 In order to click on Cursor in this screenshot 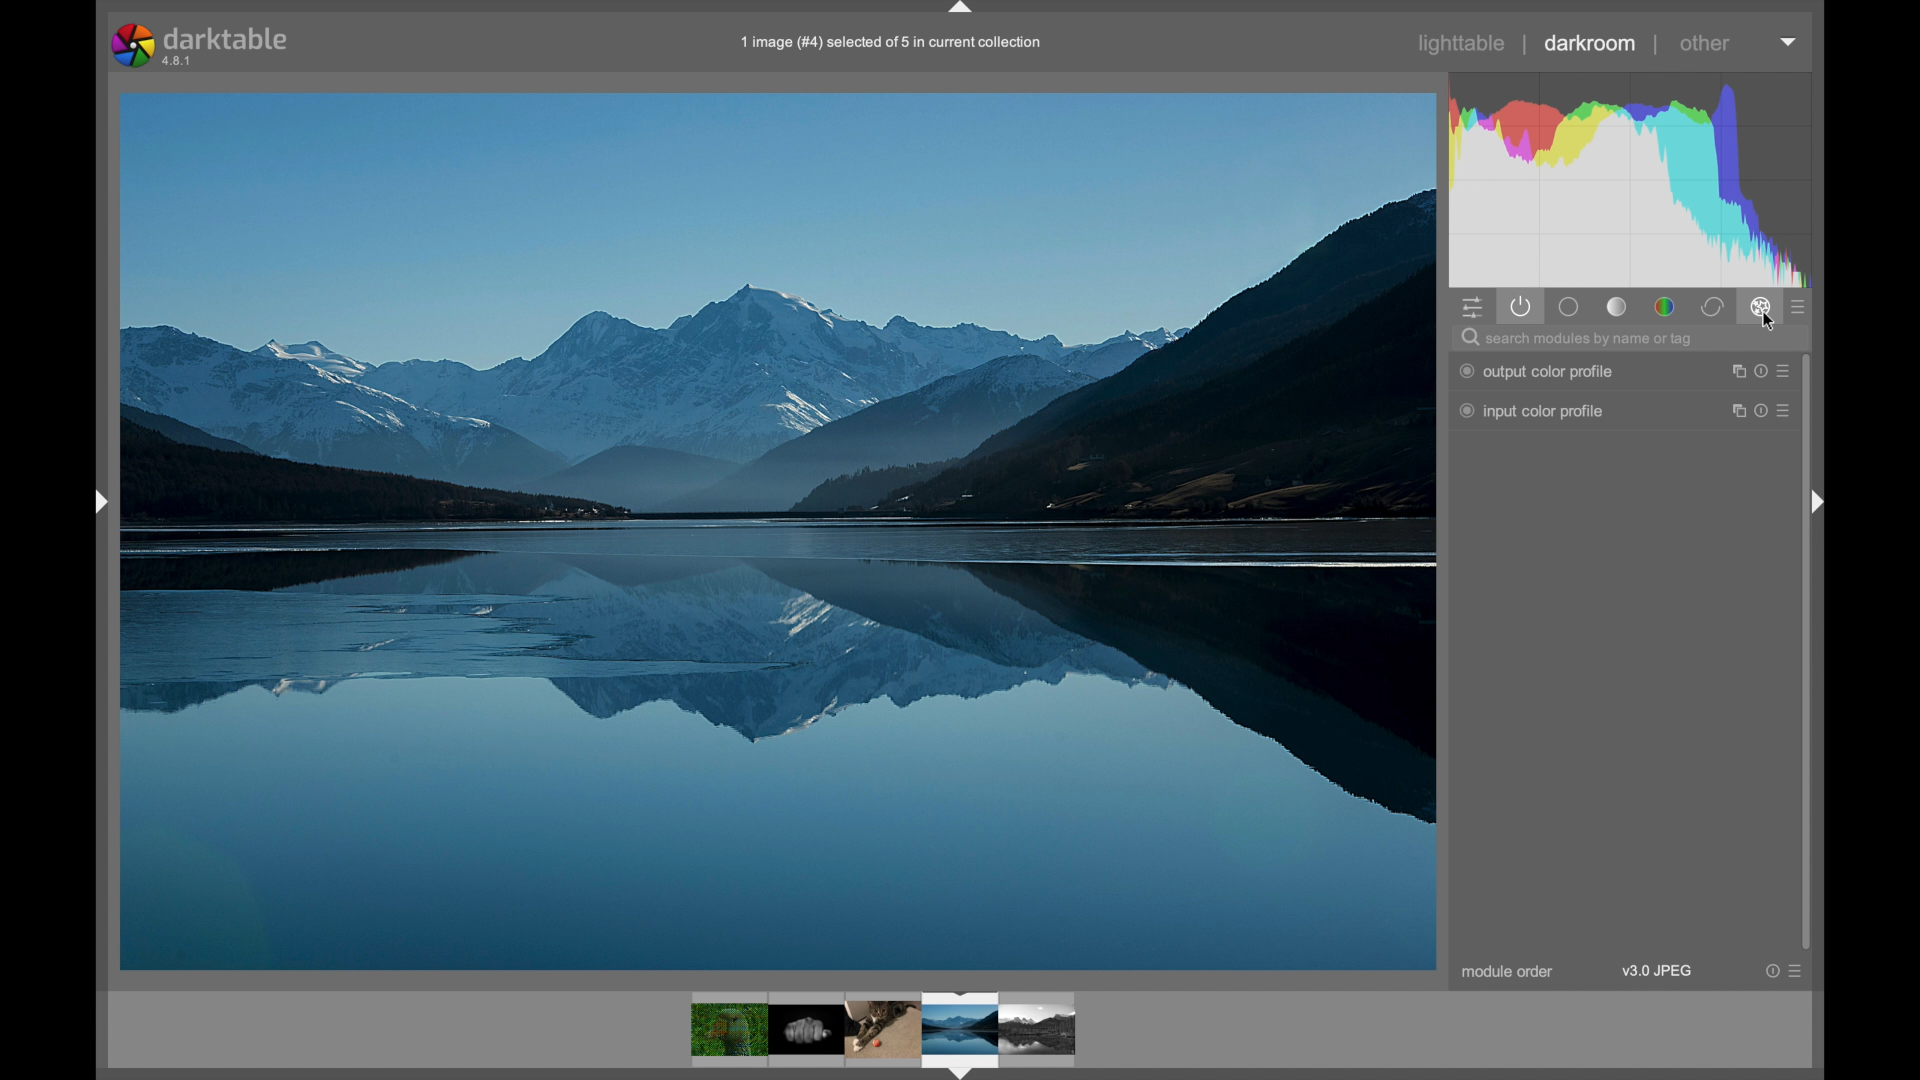, I will do `click(1766, 326)`.